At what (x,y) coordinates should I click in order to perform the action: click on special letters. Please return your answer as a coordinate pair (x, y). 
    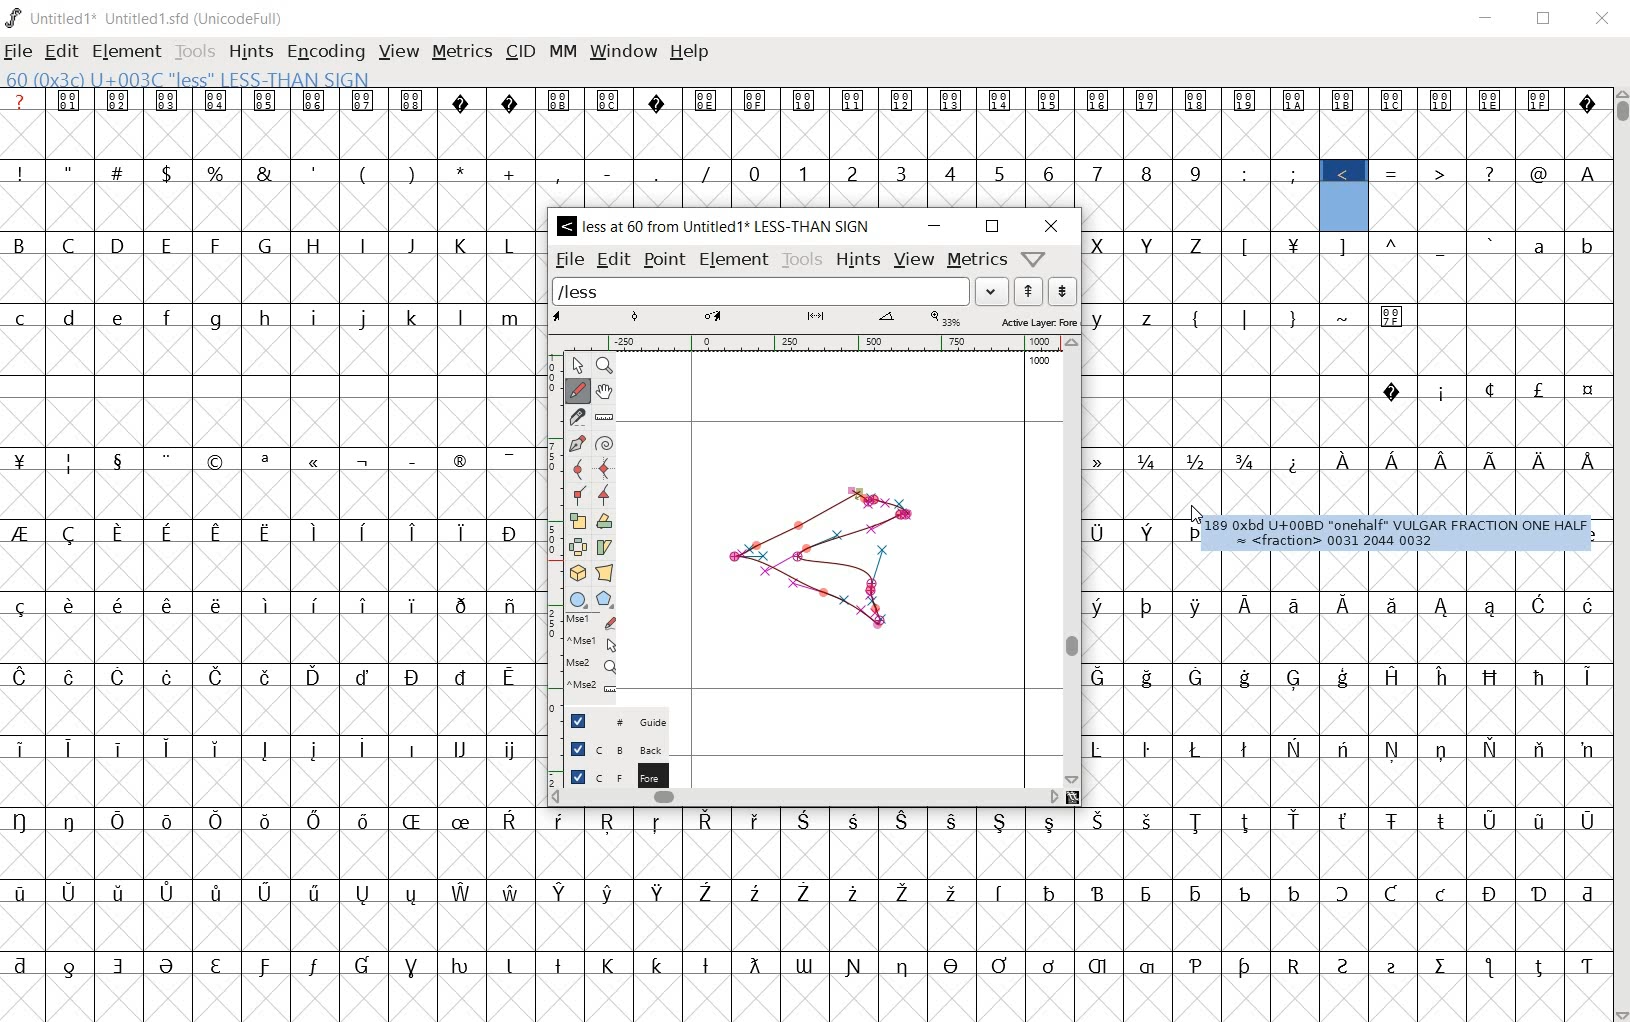
    Looking at the image, I should click on (266, 750).